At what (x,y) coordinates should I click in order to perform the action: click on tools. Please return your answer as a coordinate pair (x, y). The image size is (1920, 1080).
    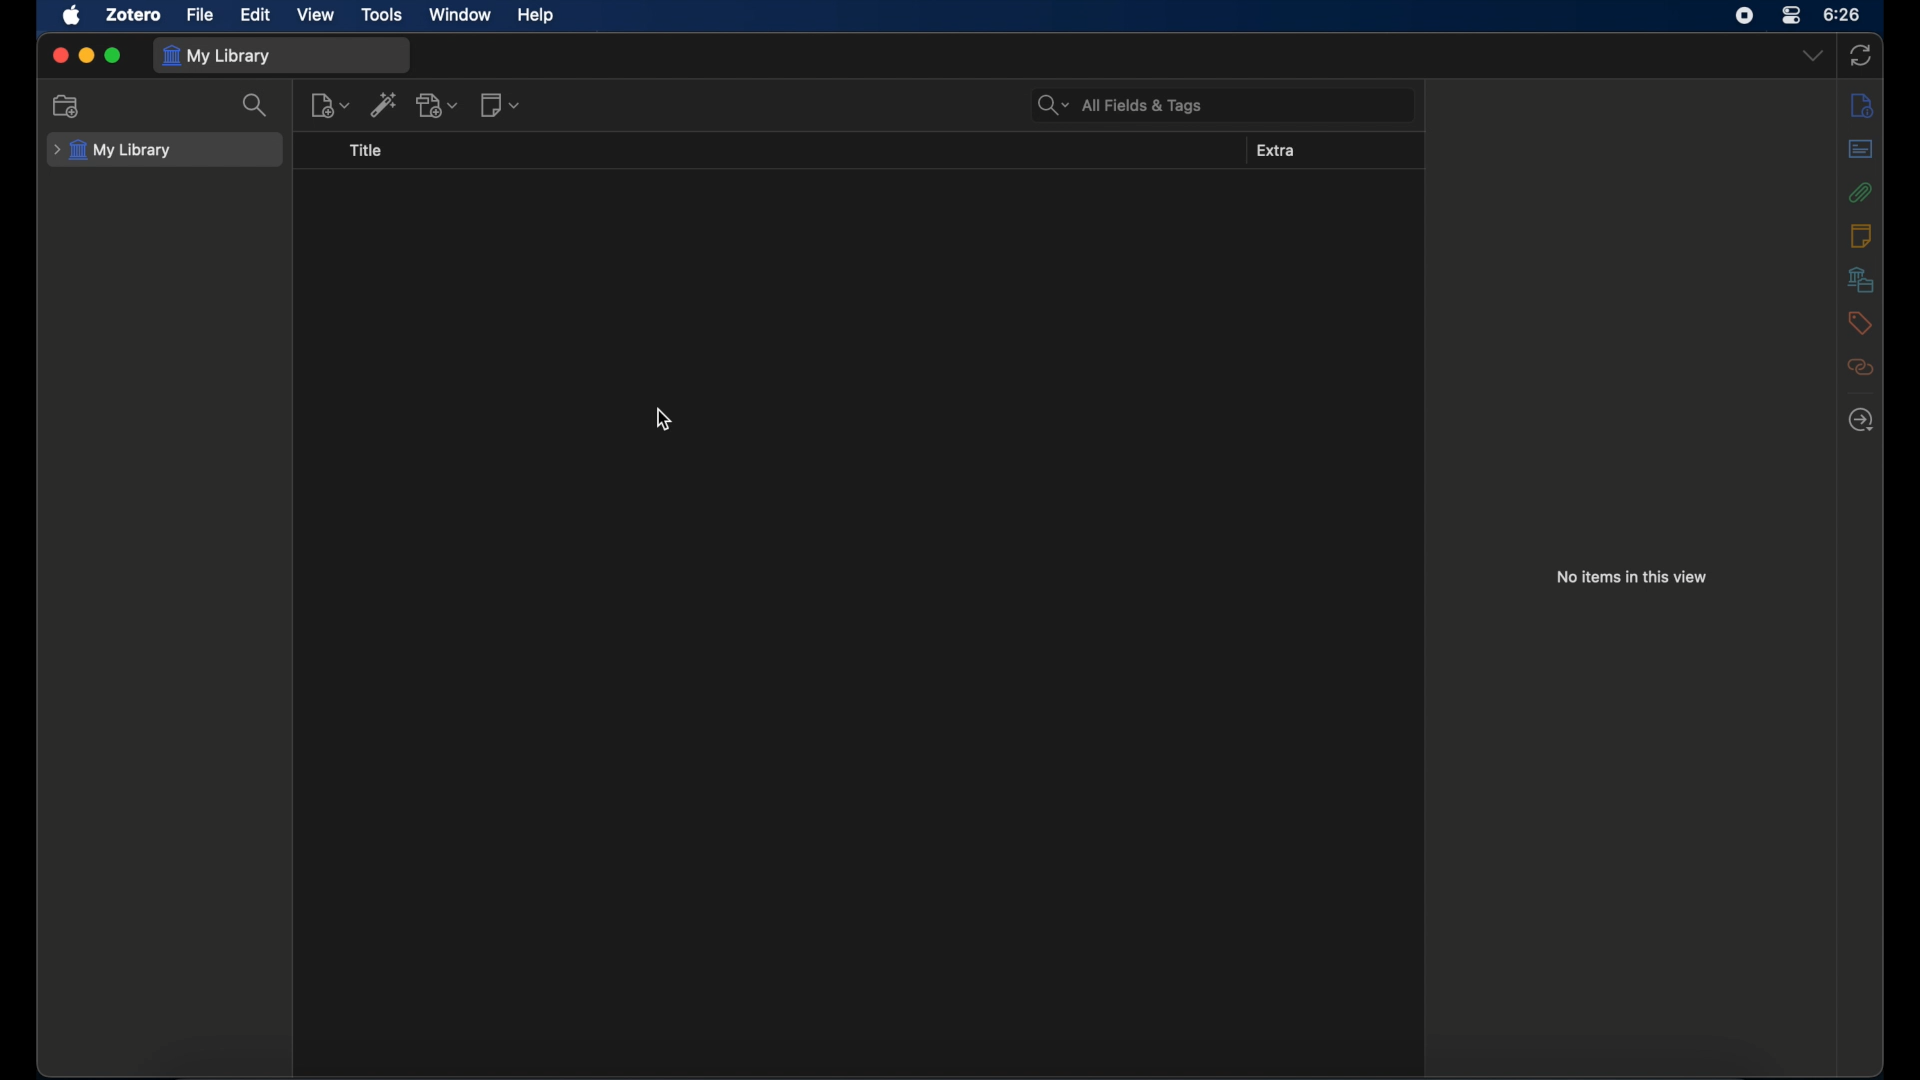
    Looking at the image, I should click on (383, 14).